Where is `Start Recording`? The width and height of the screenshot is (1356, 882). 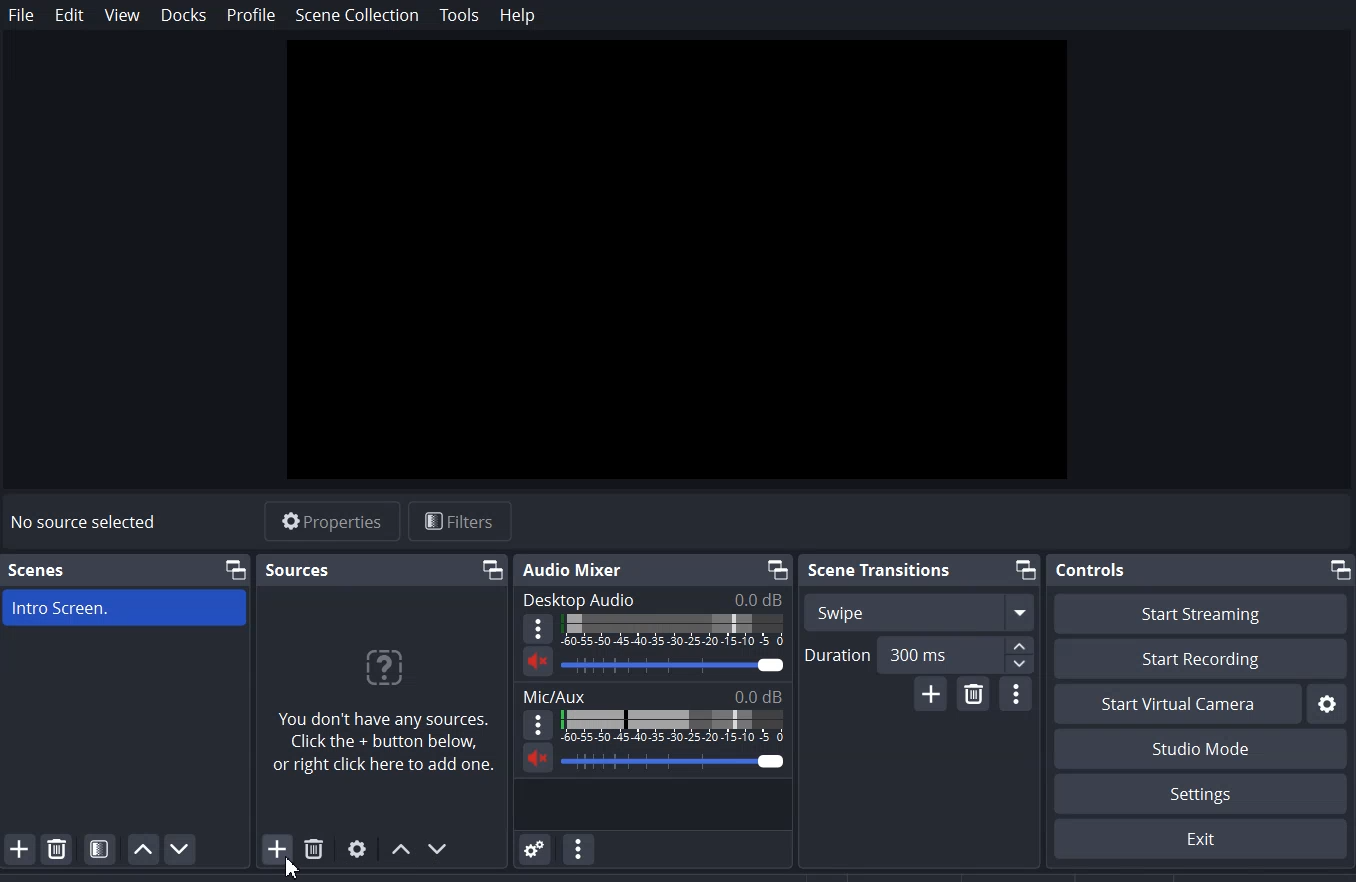
Start Recording is located at coordinates (1201, 660).